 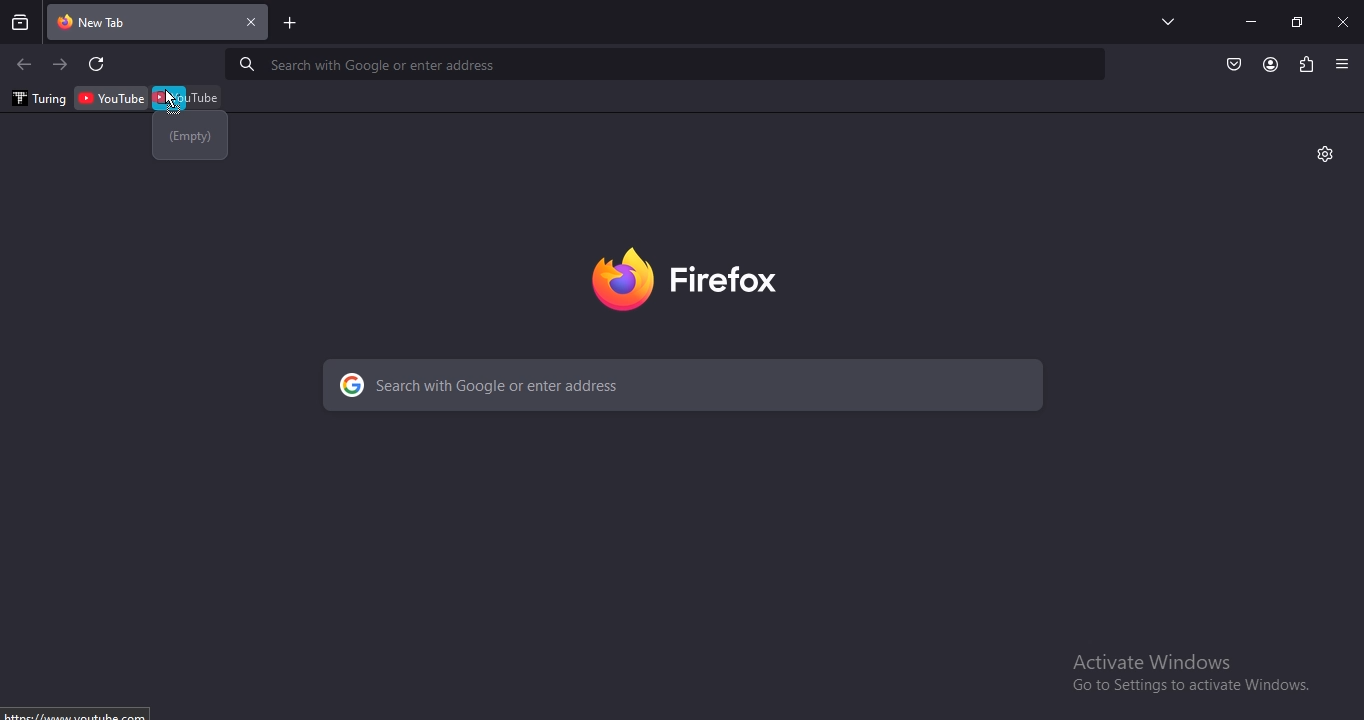 What do you see at coordinates (1251, 22) in the screenshot?
I see `minimize` at bounding box center [1251, 22].